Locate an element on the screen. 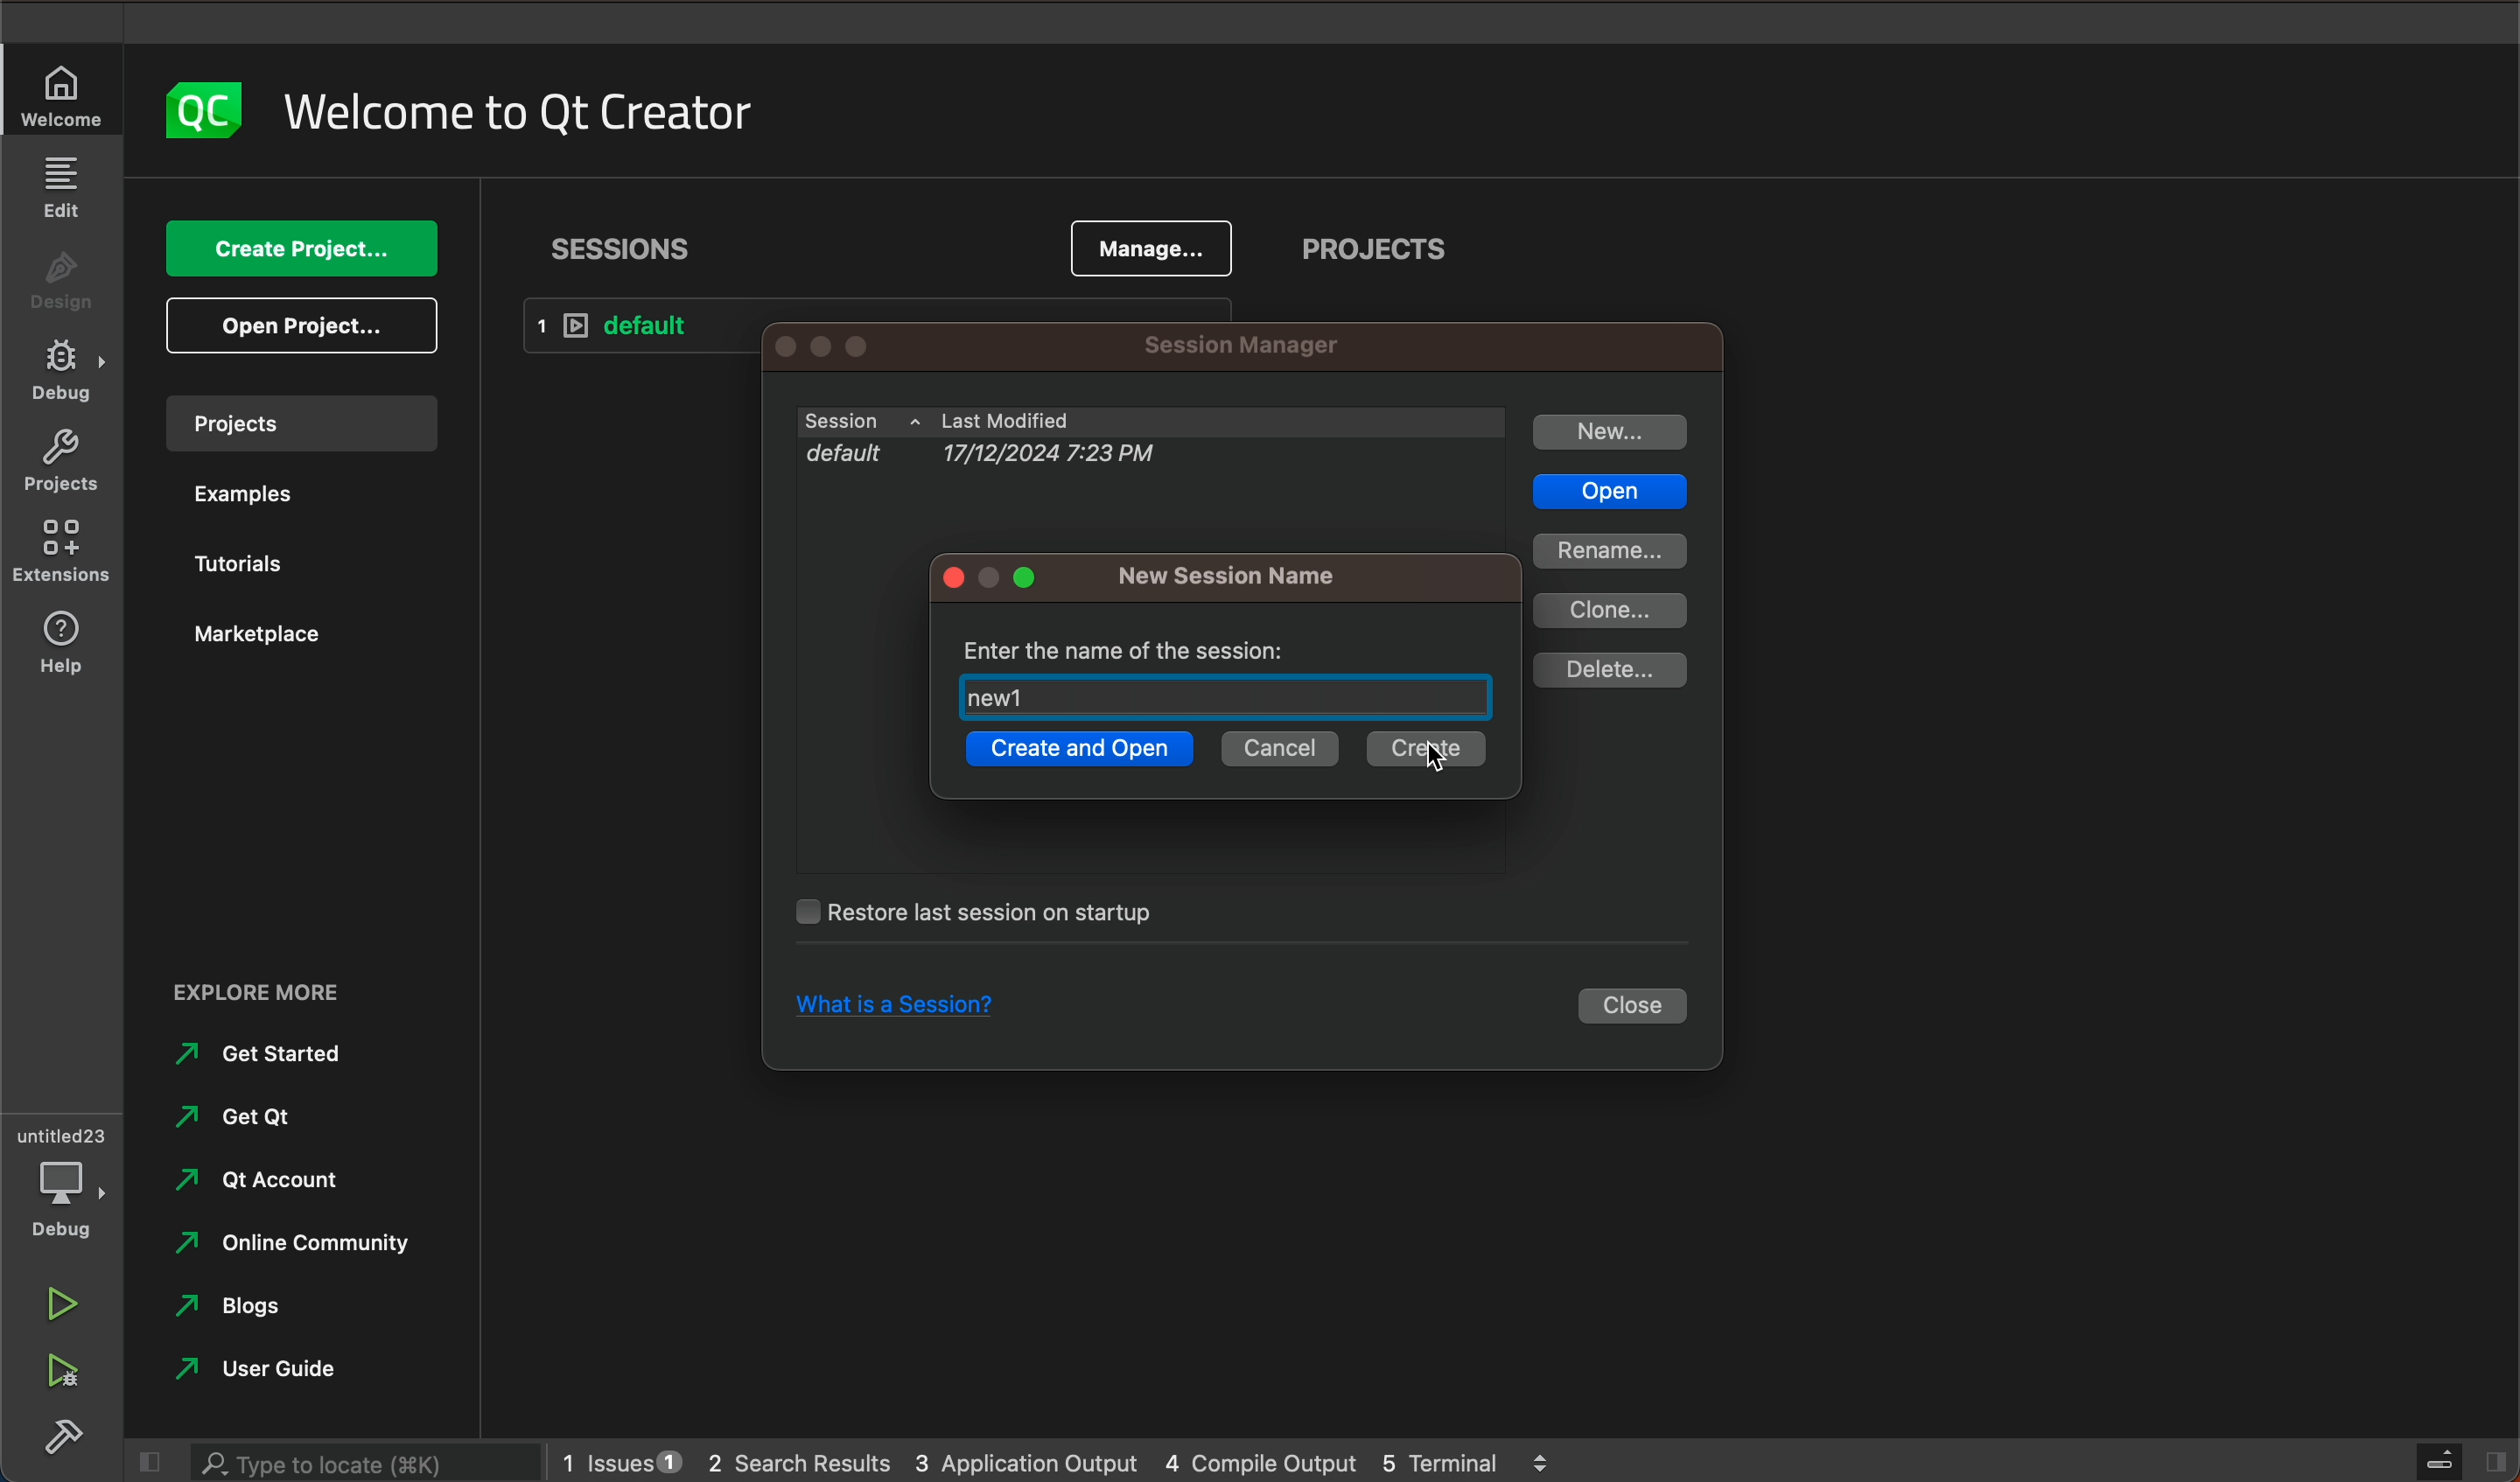 This screenshot has width=2520, height=1482. sessions is located at coordinates (624, 248).